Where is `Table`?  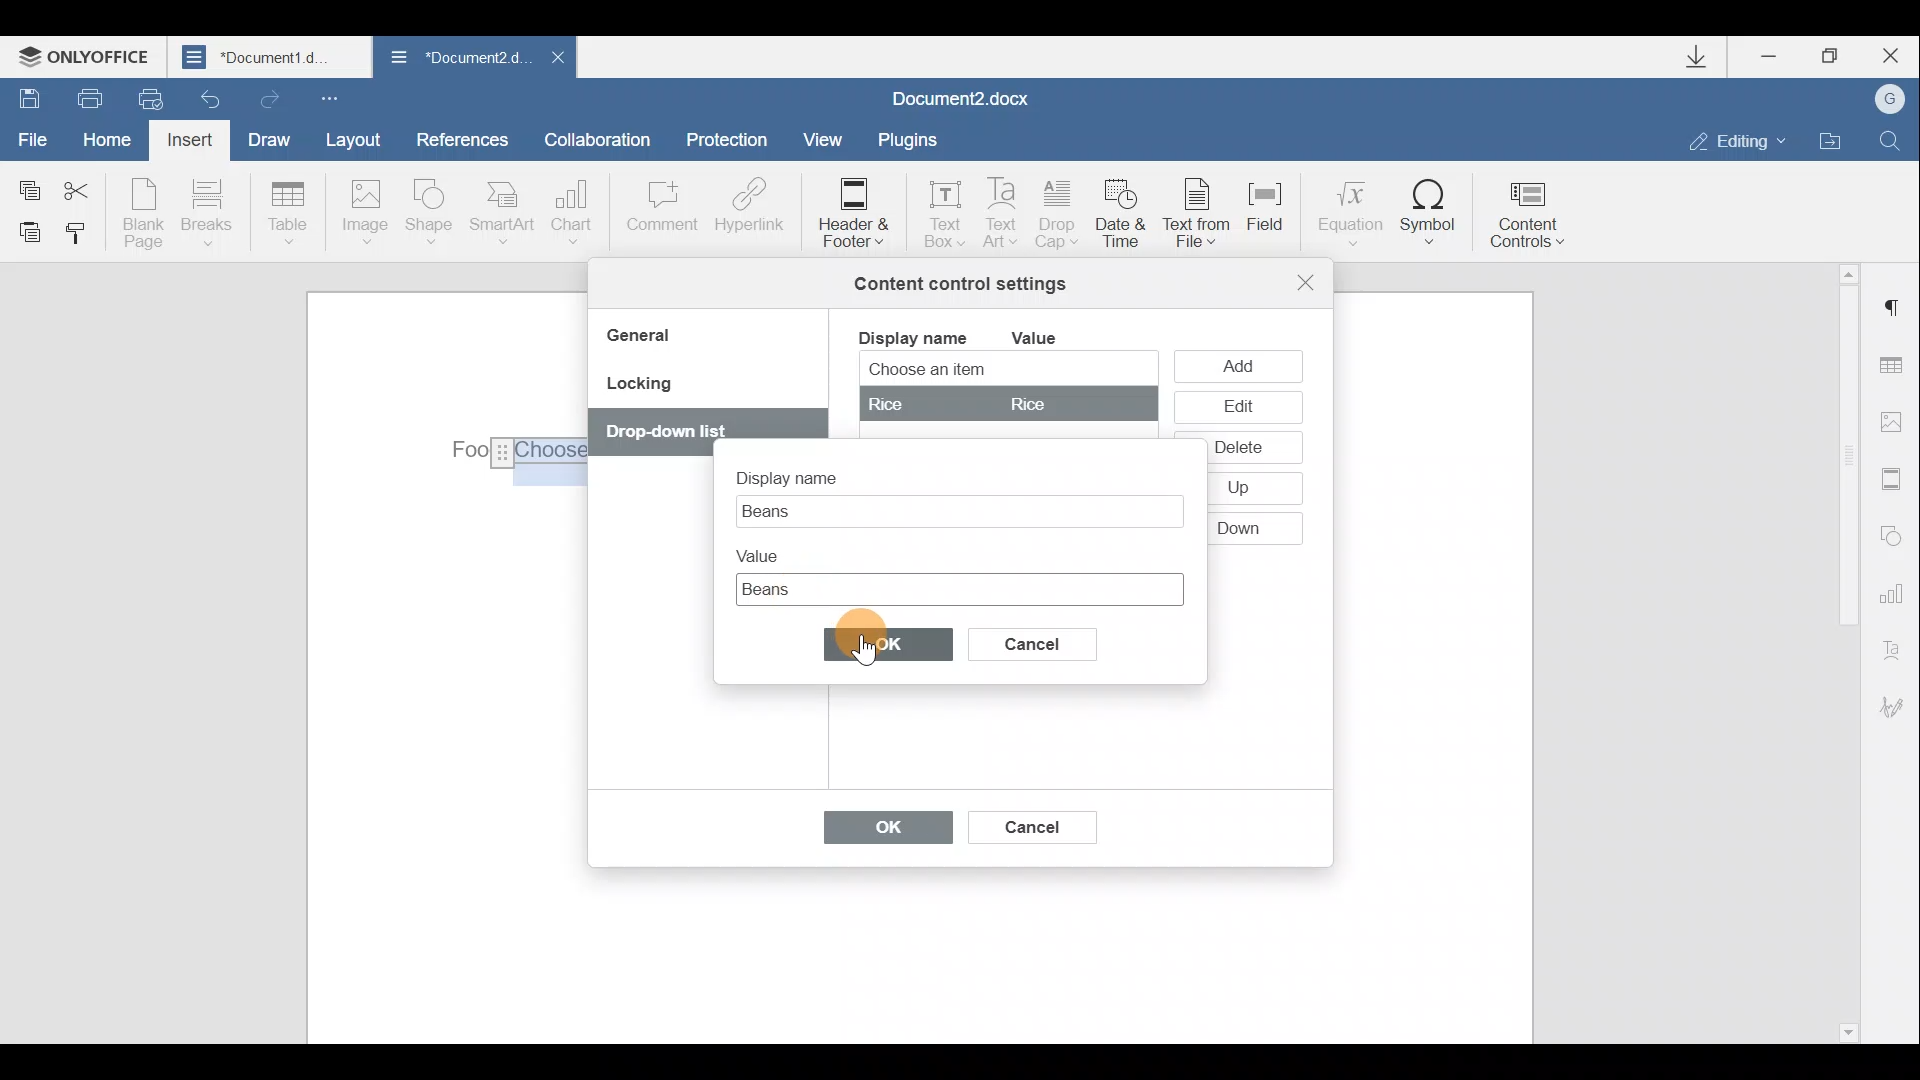
Table is located at coordinates (289, 215).